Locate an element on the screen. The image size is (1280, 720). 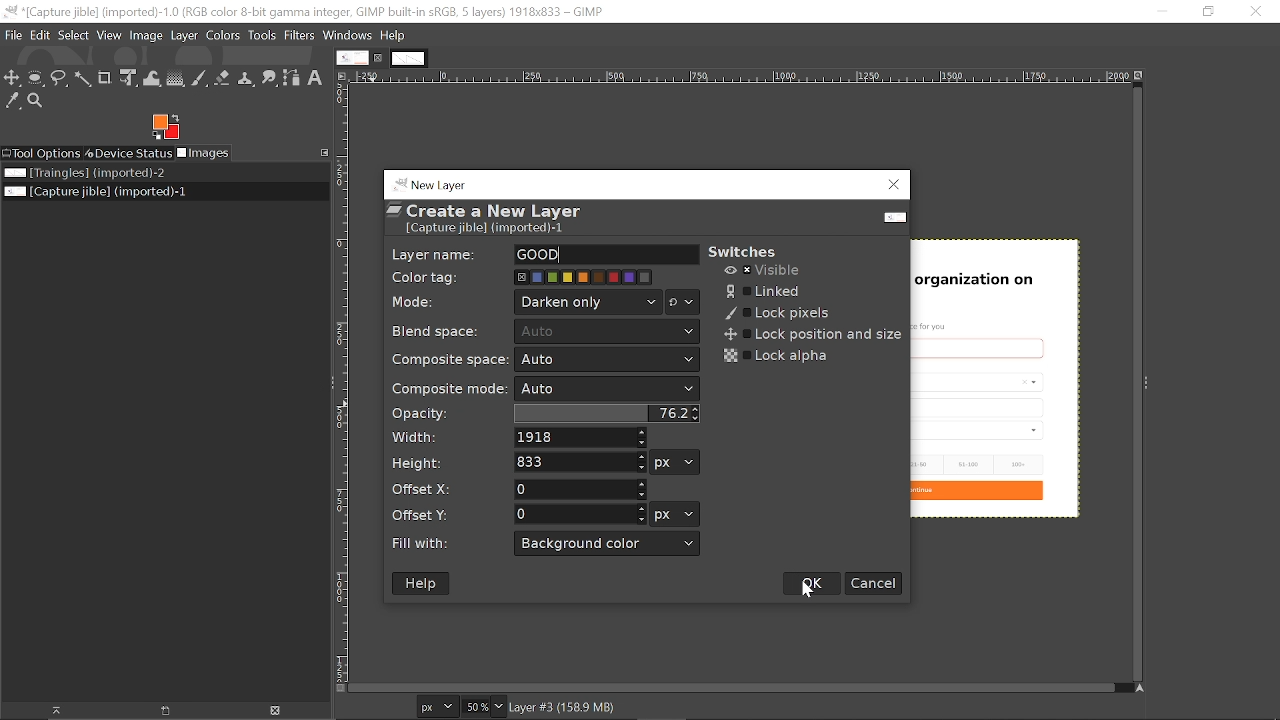
Close current tab is located at coordinates (379, 58).